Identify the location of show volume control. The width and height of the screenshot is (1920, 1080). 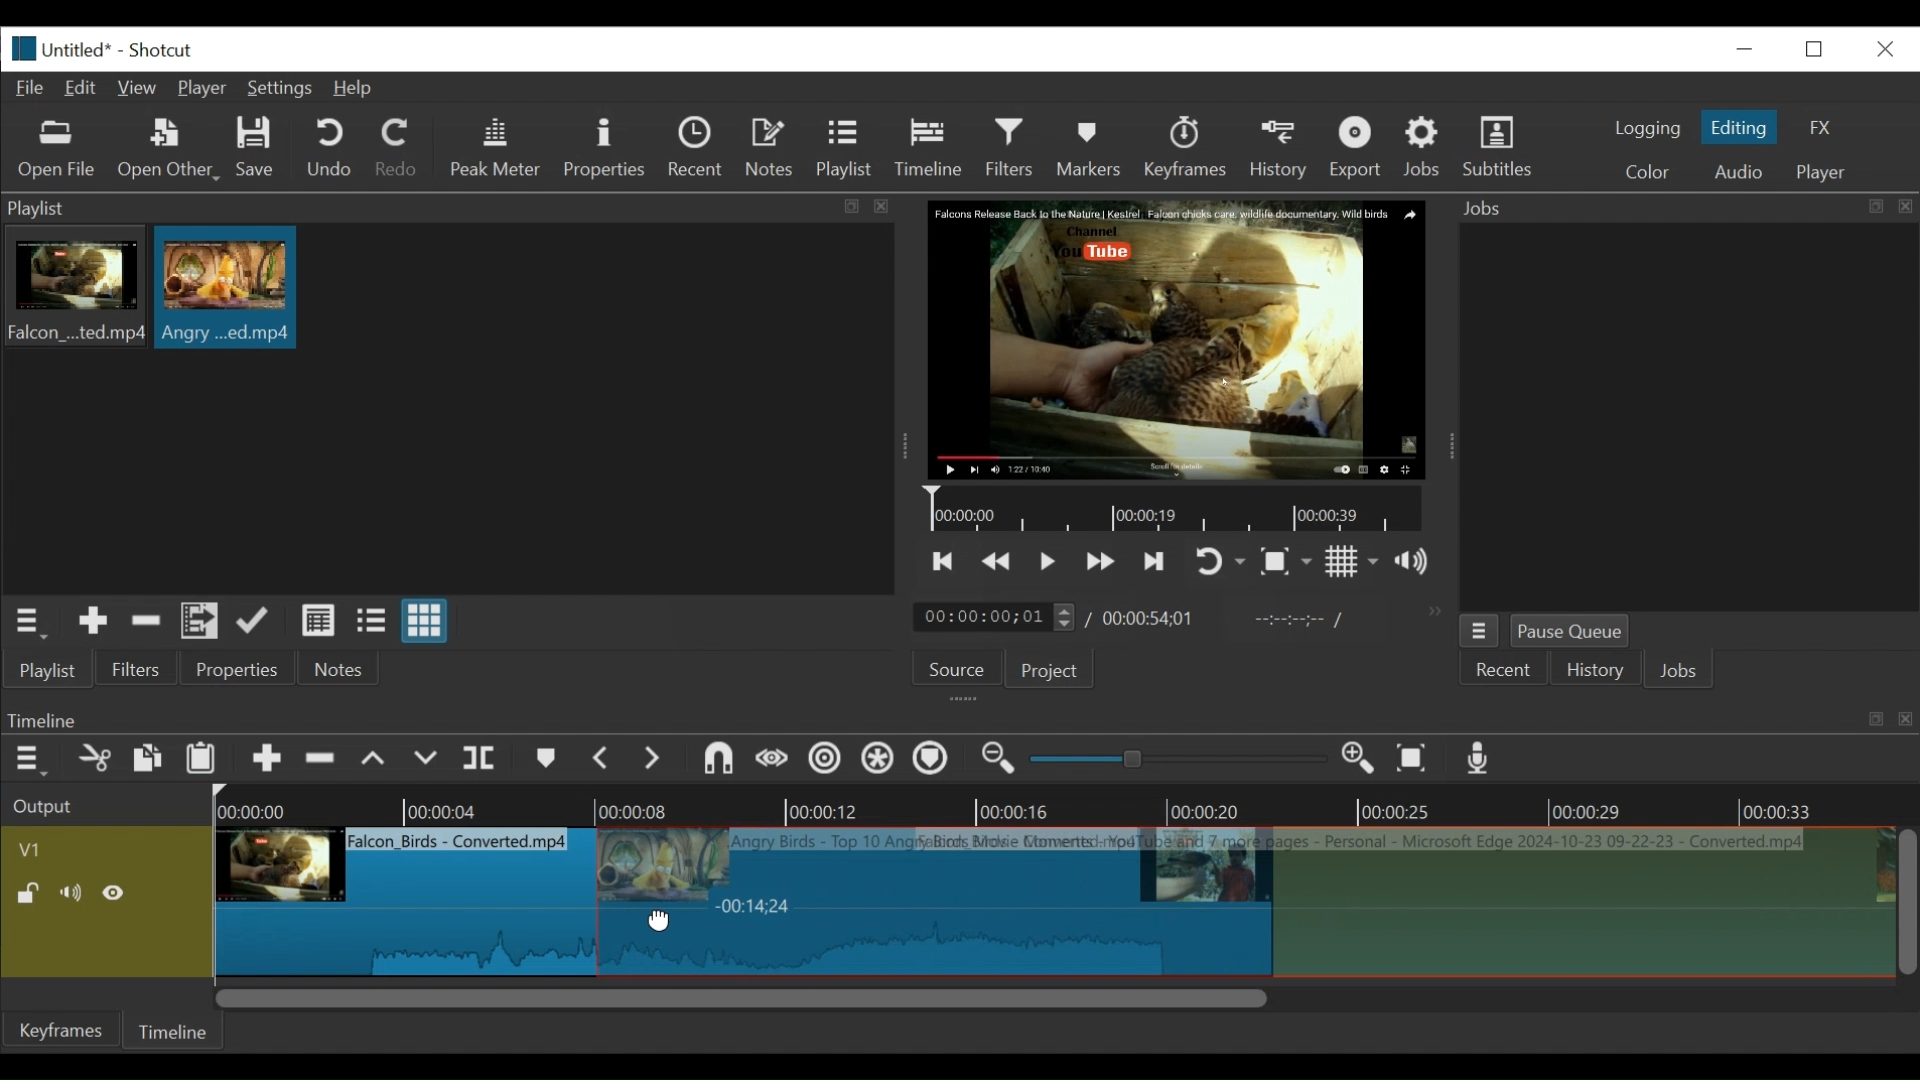
(1420, 563).